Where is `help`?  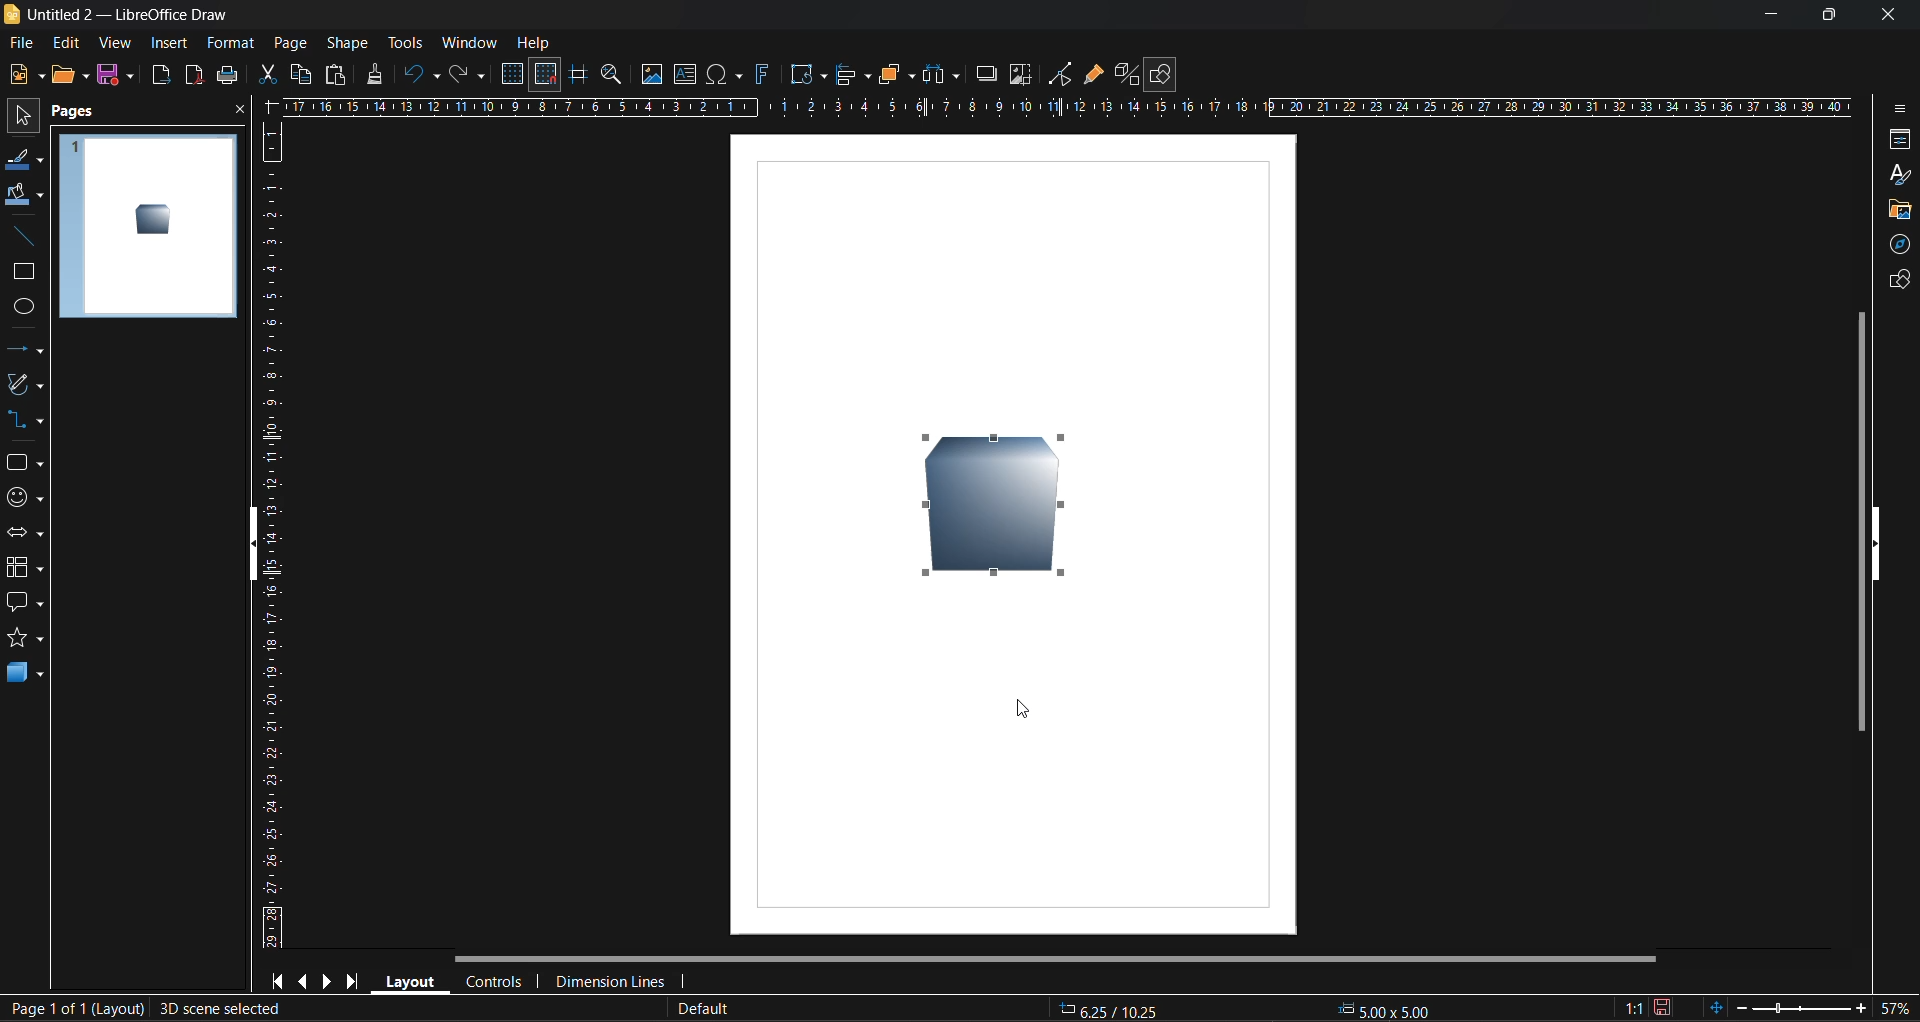
help is located at coordinates (535, 44).